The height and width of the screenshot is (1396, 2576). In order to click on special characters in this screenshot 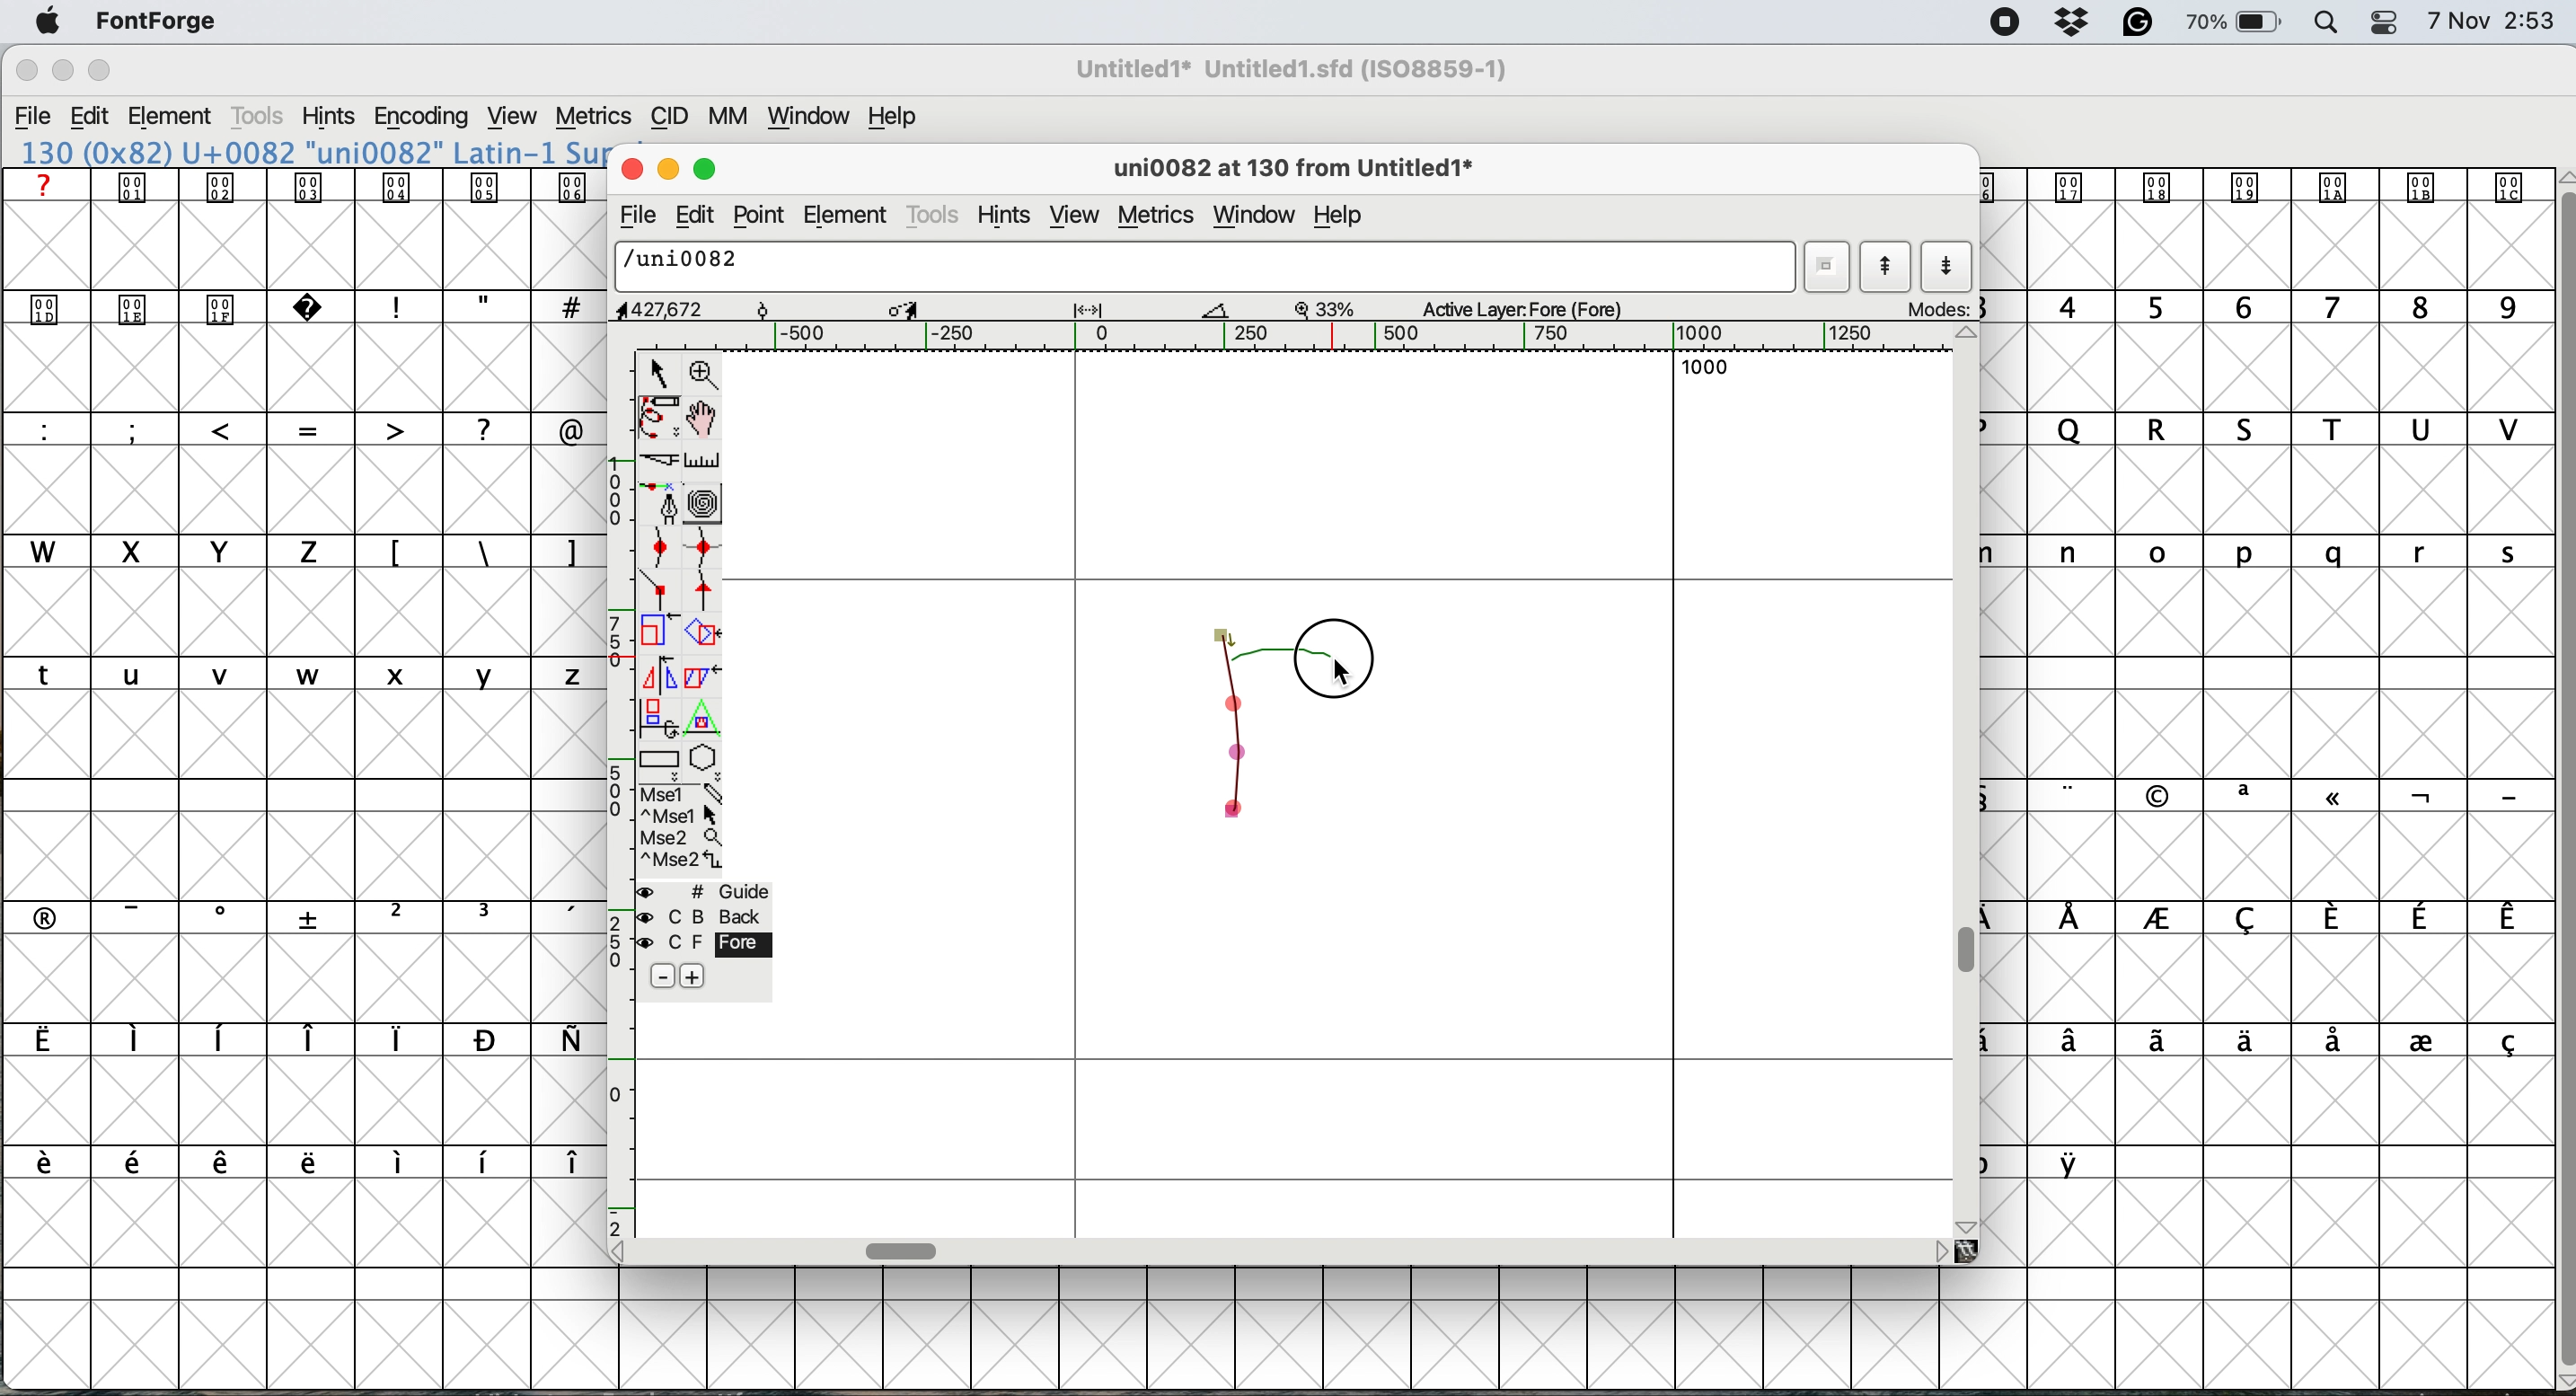, I will do `click(294, 1041)`.